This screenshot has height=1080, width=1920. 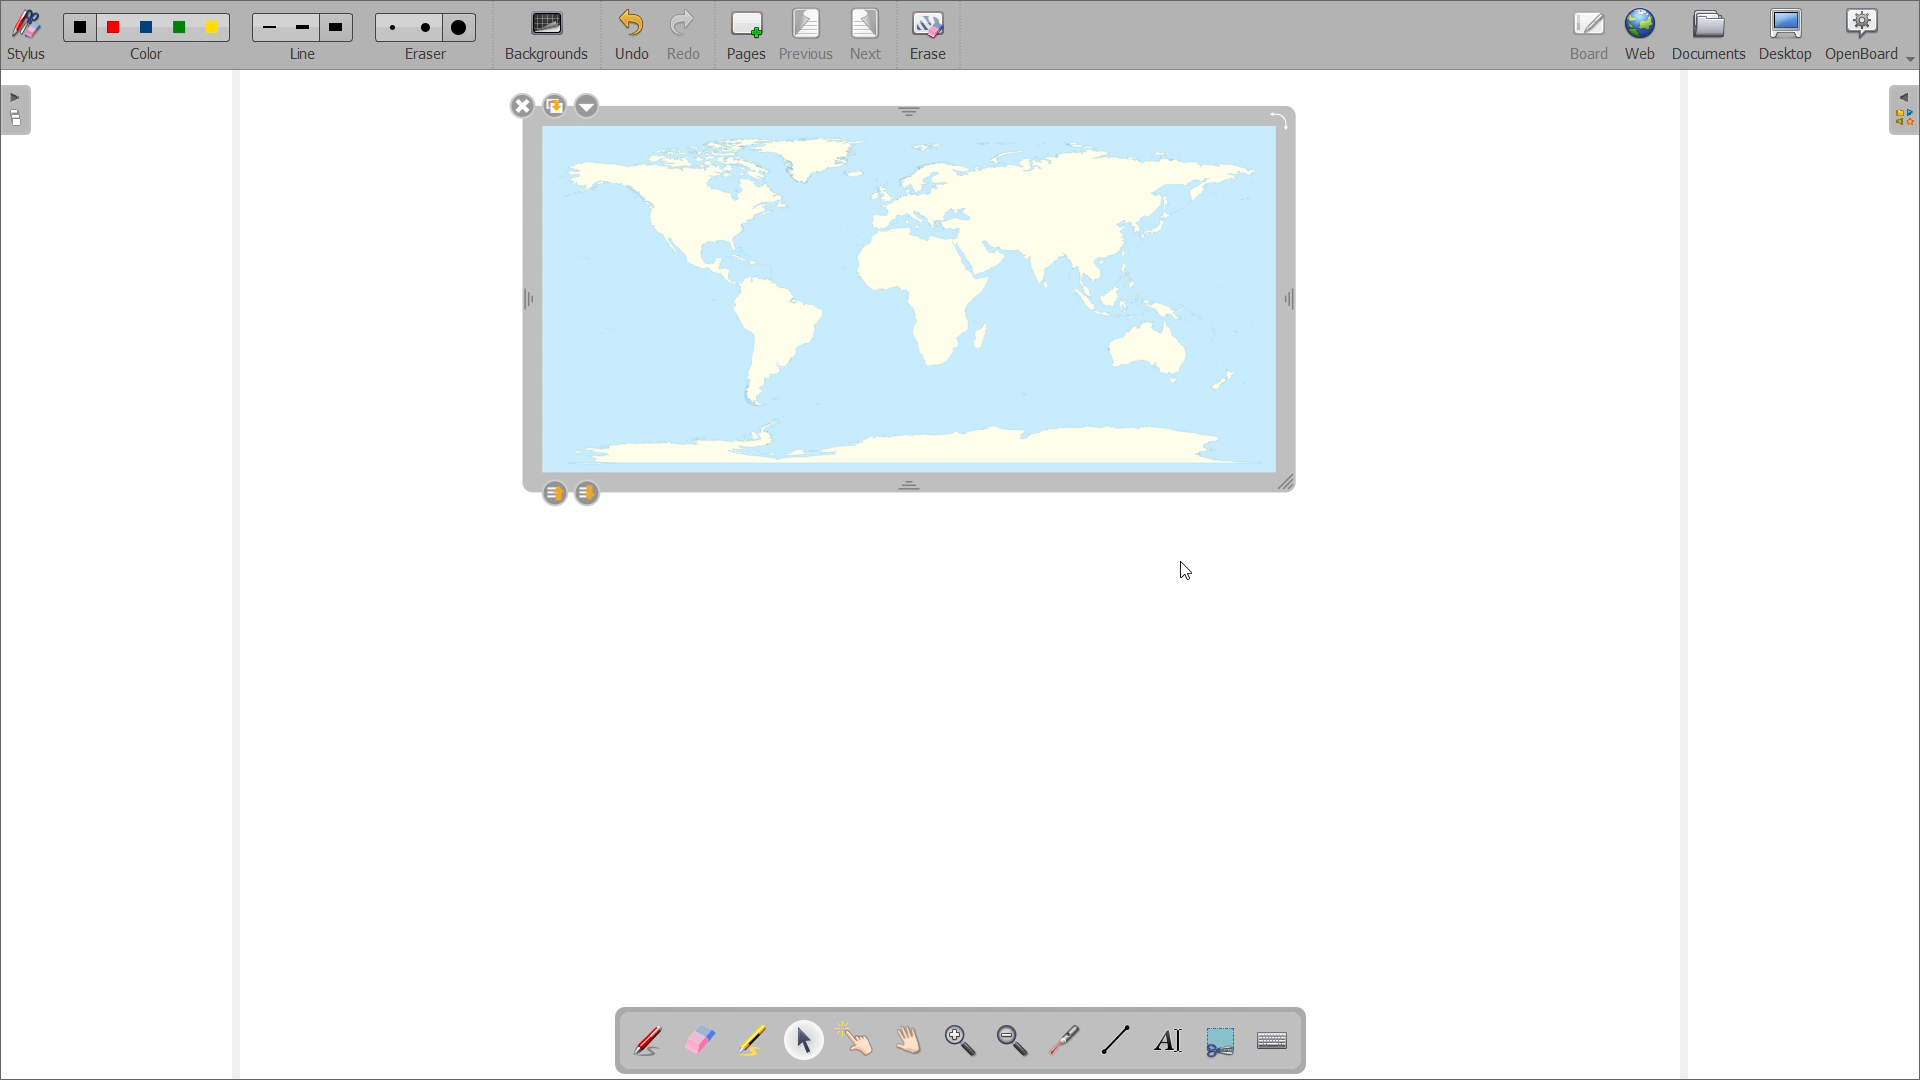 I want to click on large, so click(x=460, y=27).